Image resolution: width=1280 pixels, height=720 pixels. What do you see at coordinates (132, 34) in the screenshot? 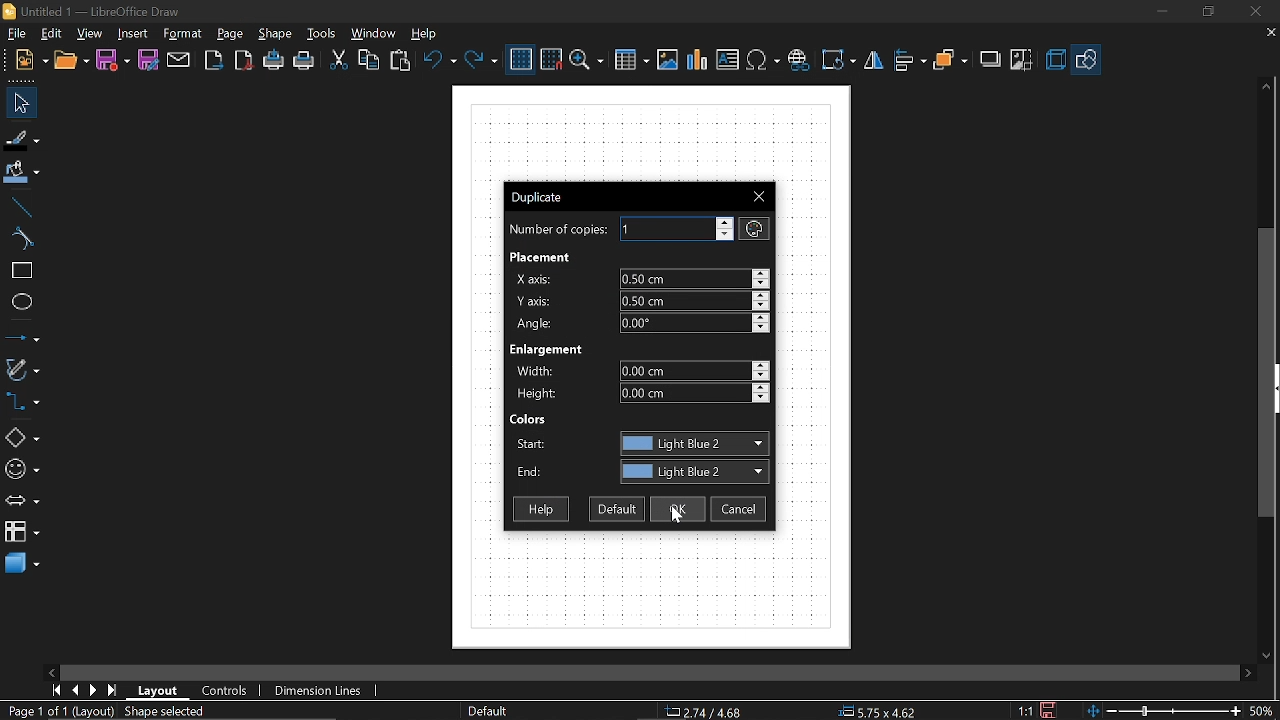
I see `Insert` at bounding box center [132, 34].